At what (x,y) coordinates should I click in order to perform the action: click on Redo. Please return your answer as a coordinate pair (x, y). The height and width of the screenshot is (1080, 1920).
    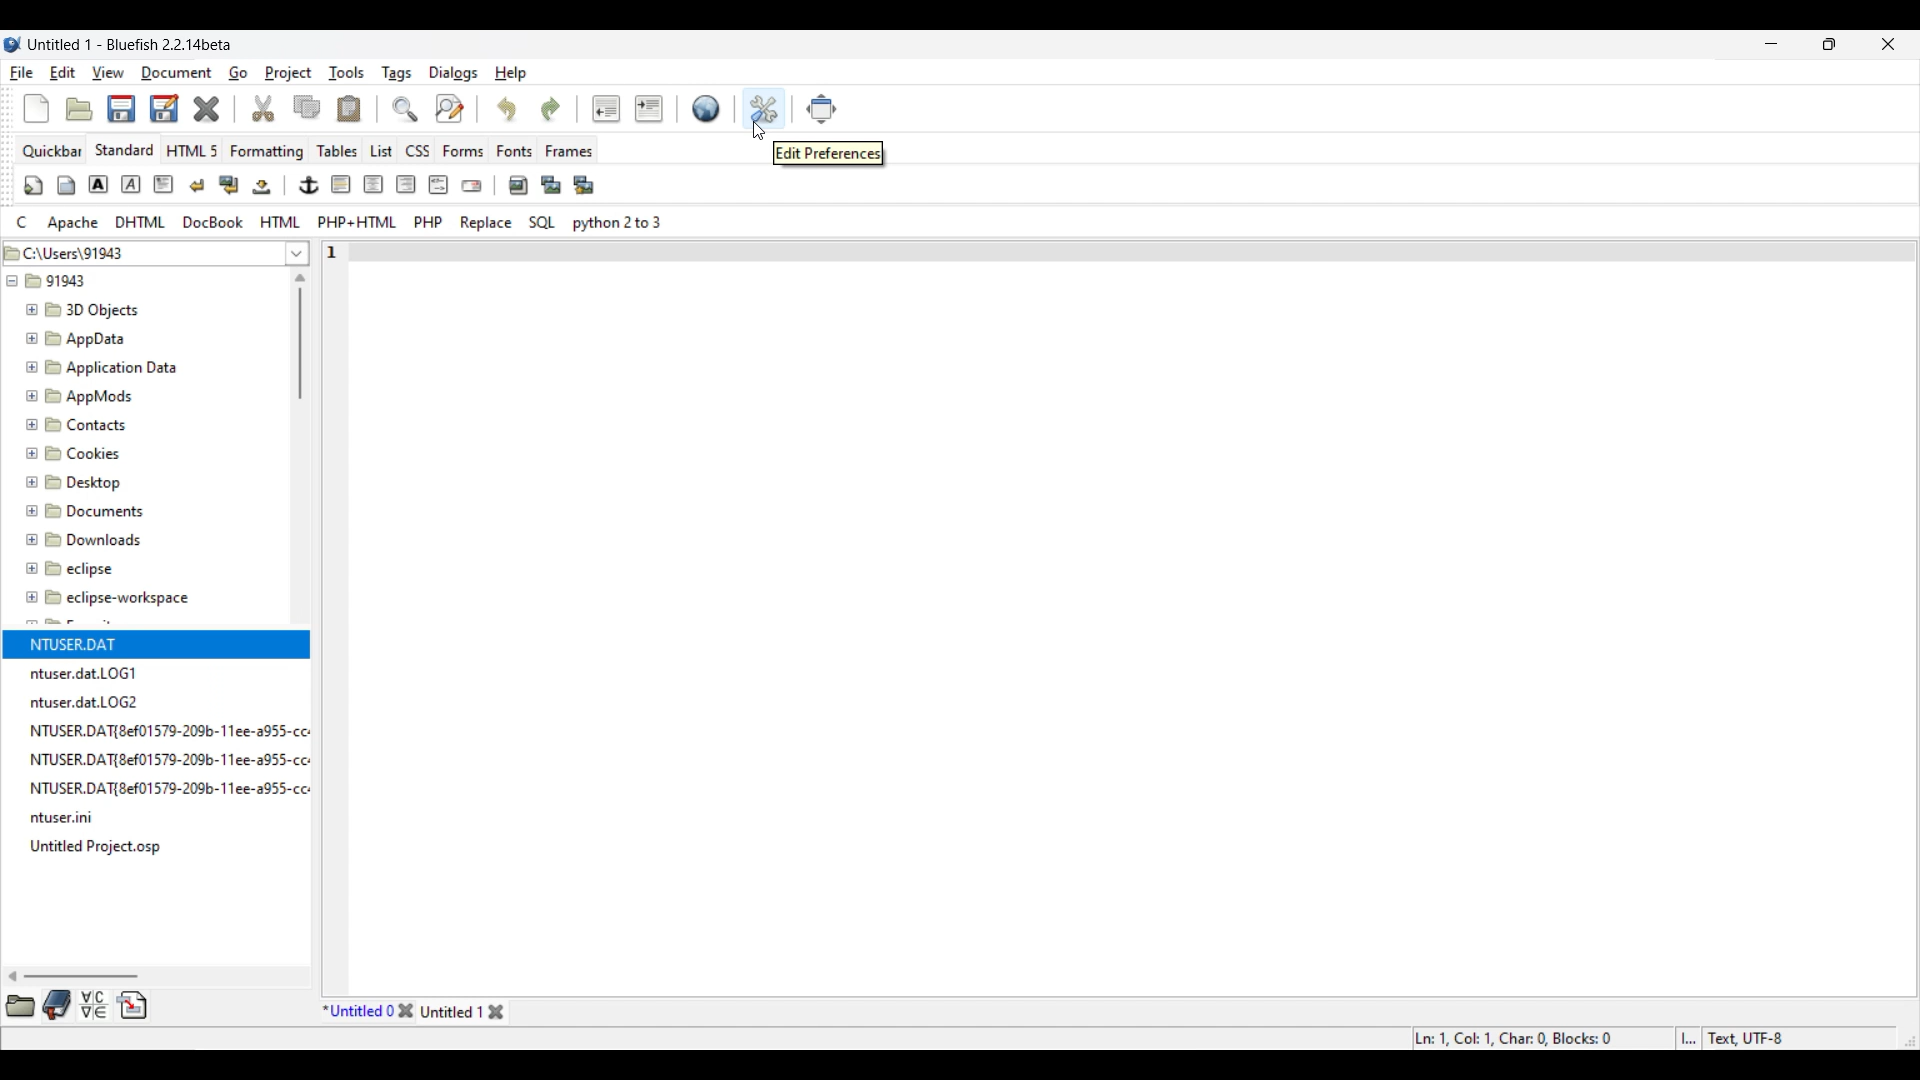
    Looking at the image, I should click on (551, 110).